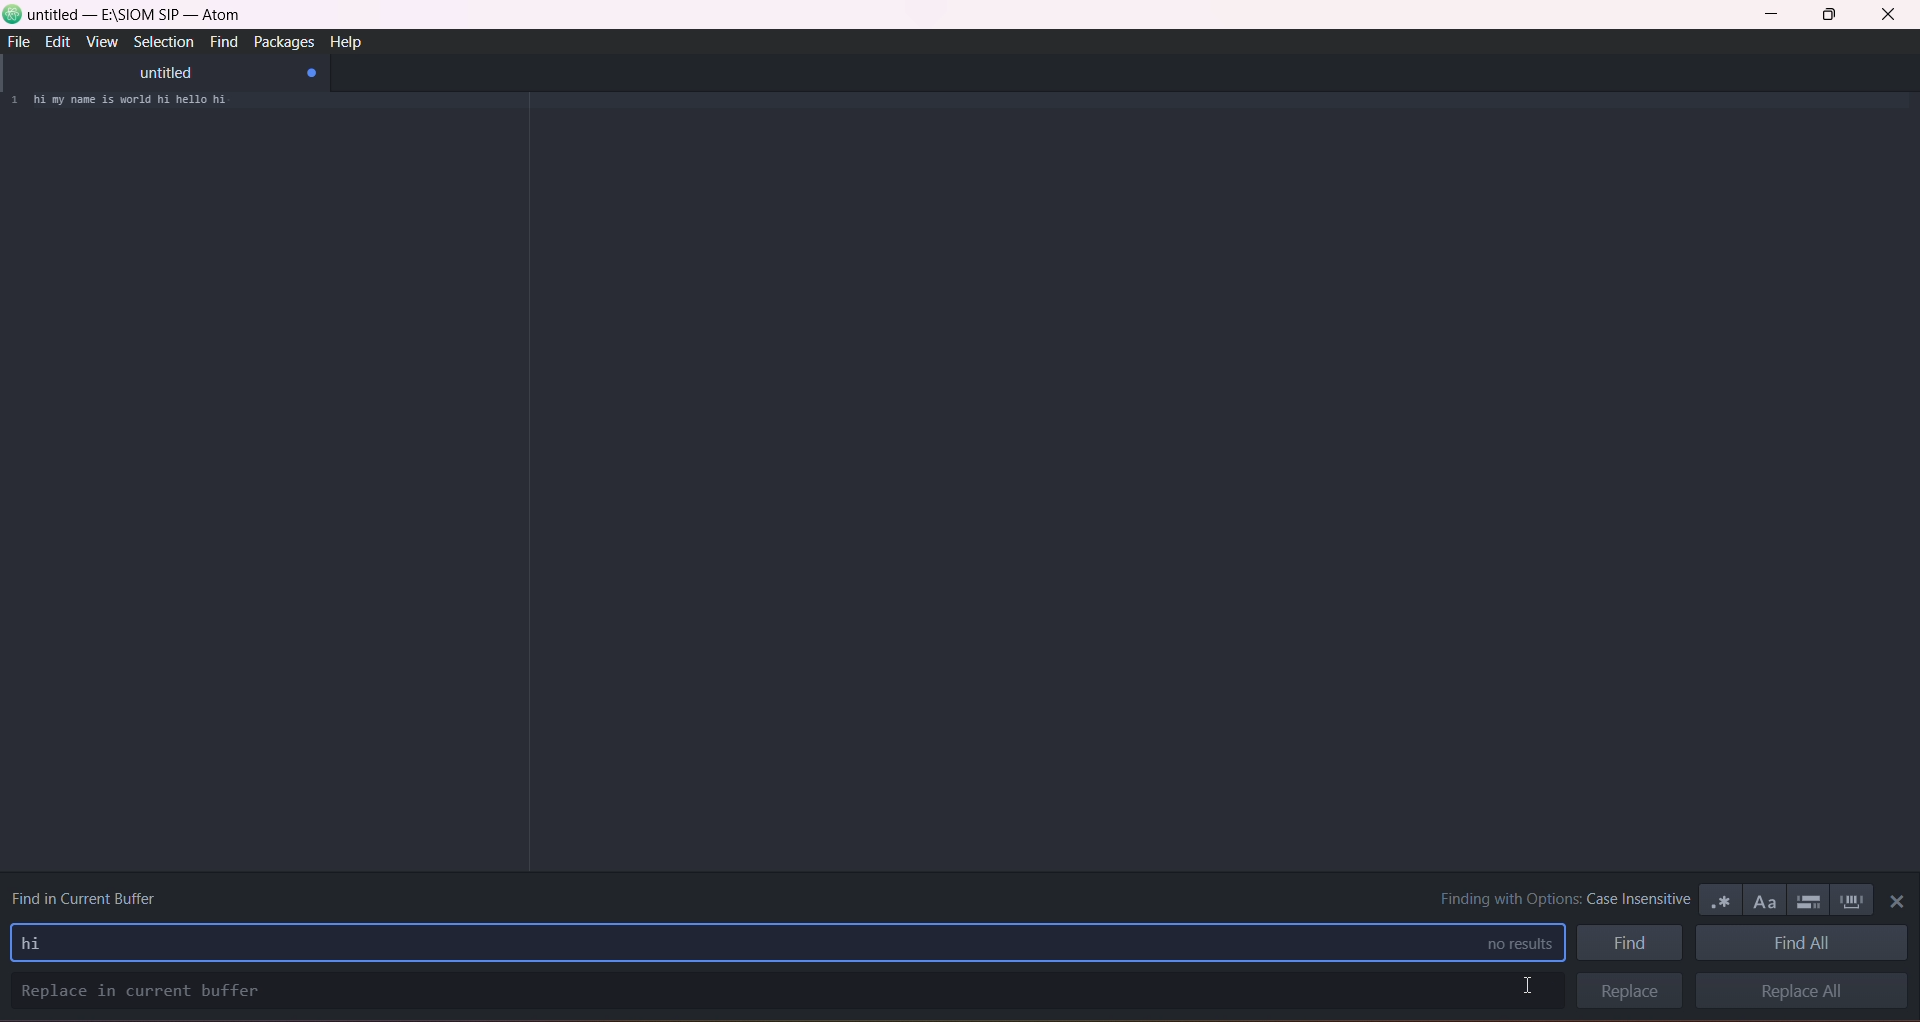 Image resolution: width=1920 pixels, height=1022 pixels. I want to click on edit, so click(56, 42).